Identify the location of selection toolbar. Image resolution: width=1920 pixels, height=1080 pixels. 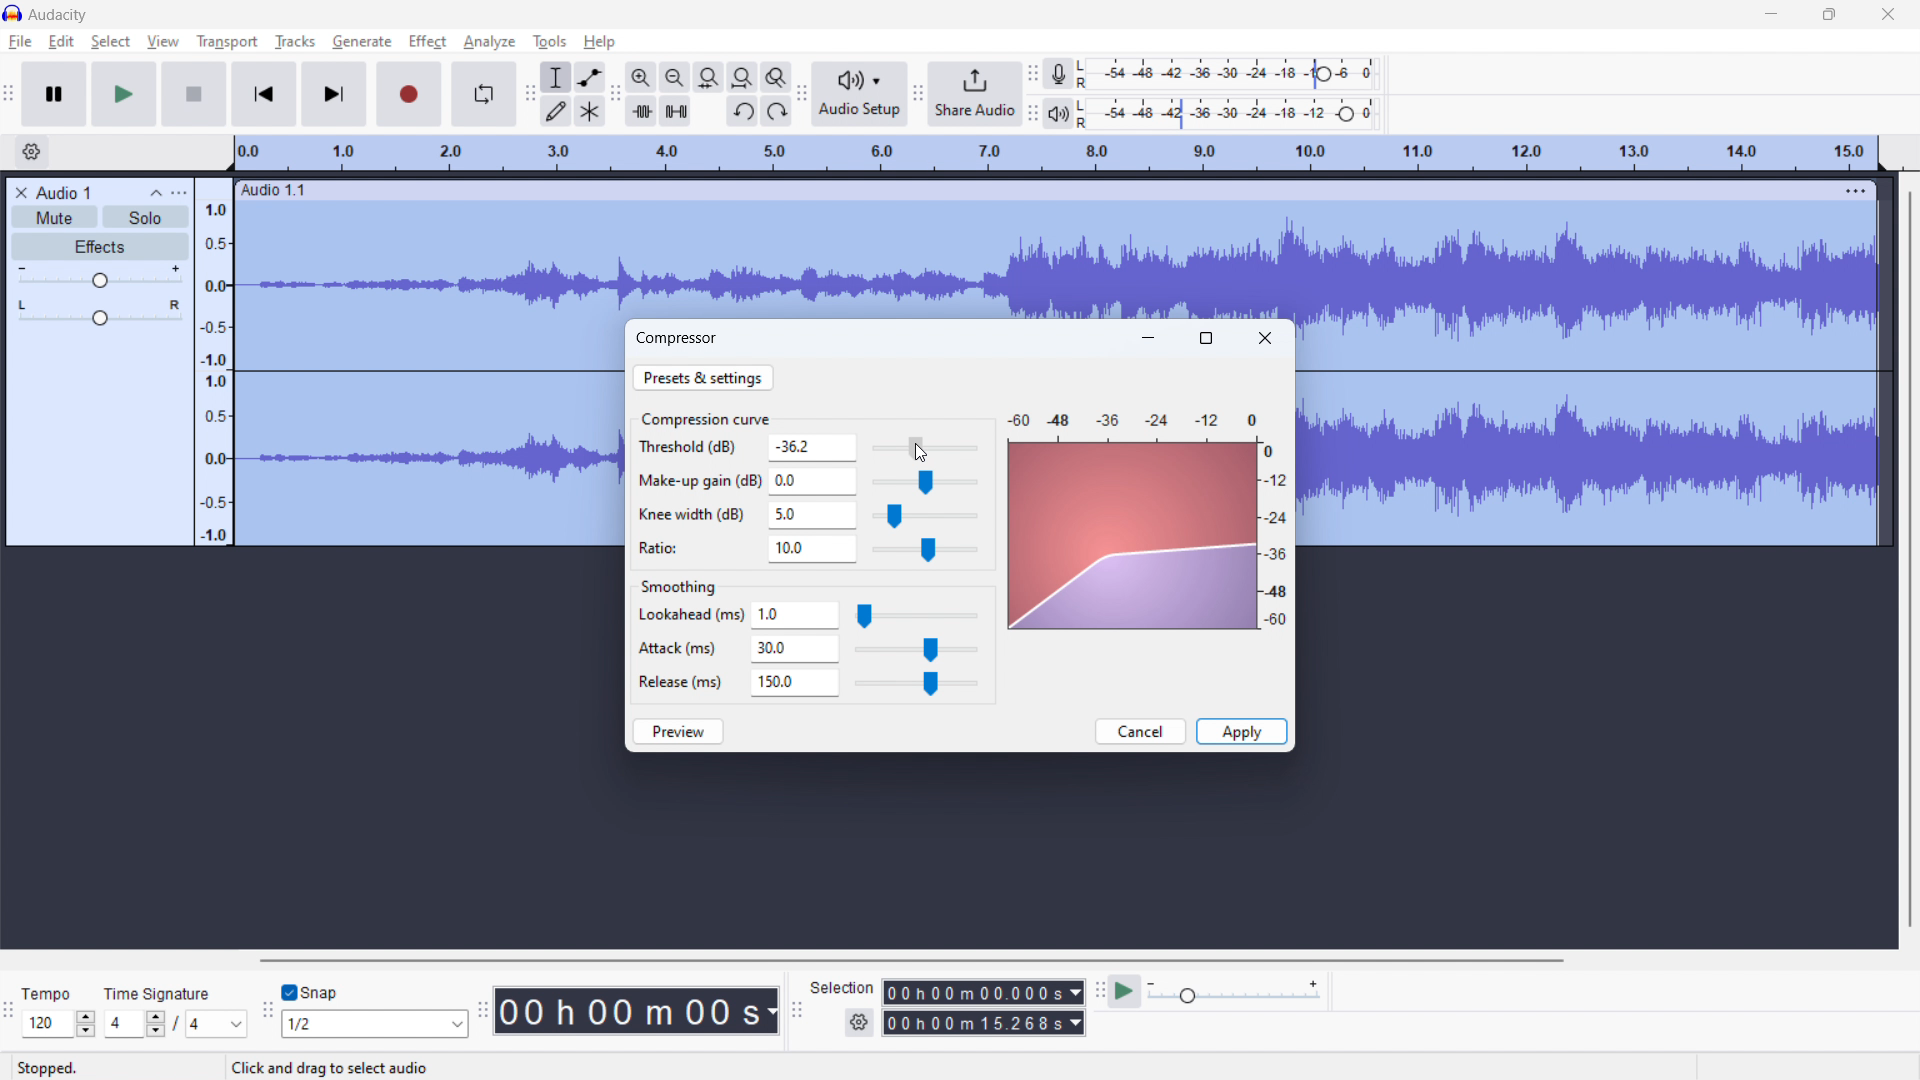
(797, 1010).